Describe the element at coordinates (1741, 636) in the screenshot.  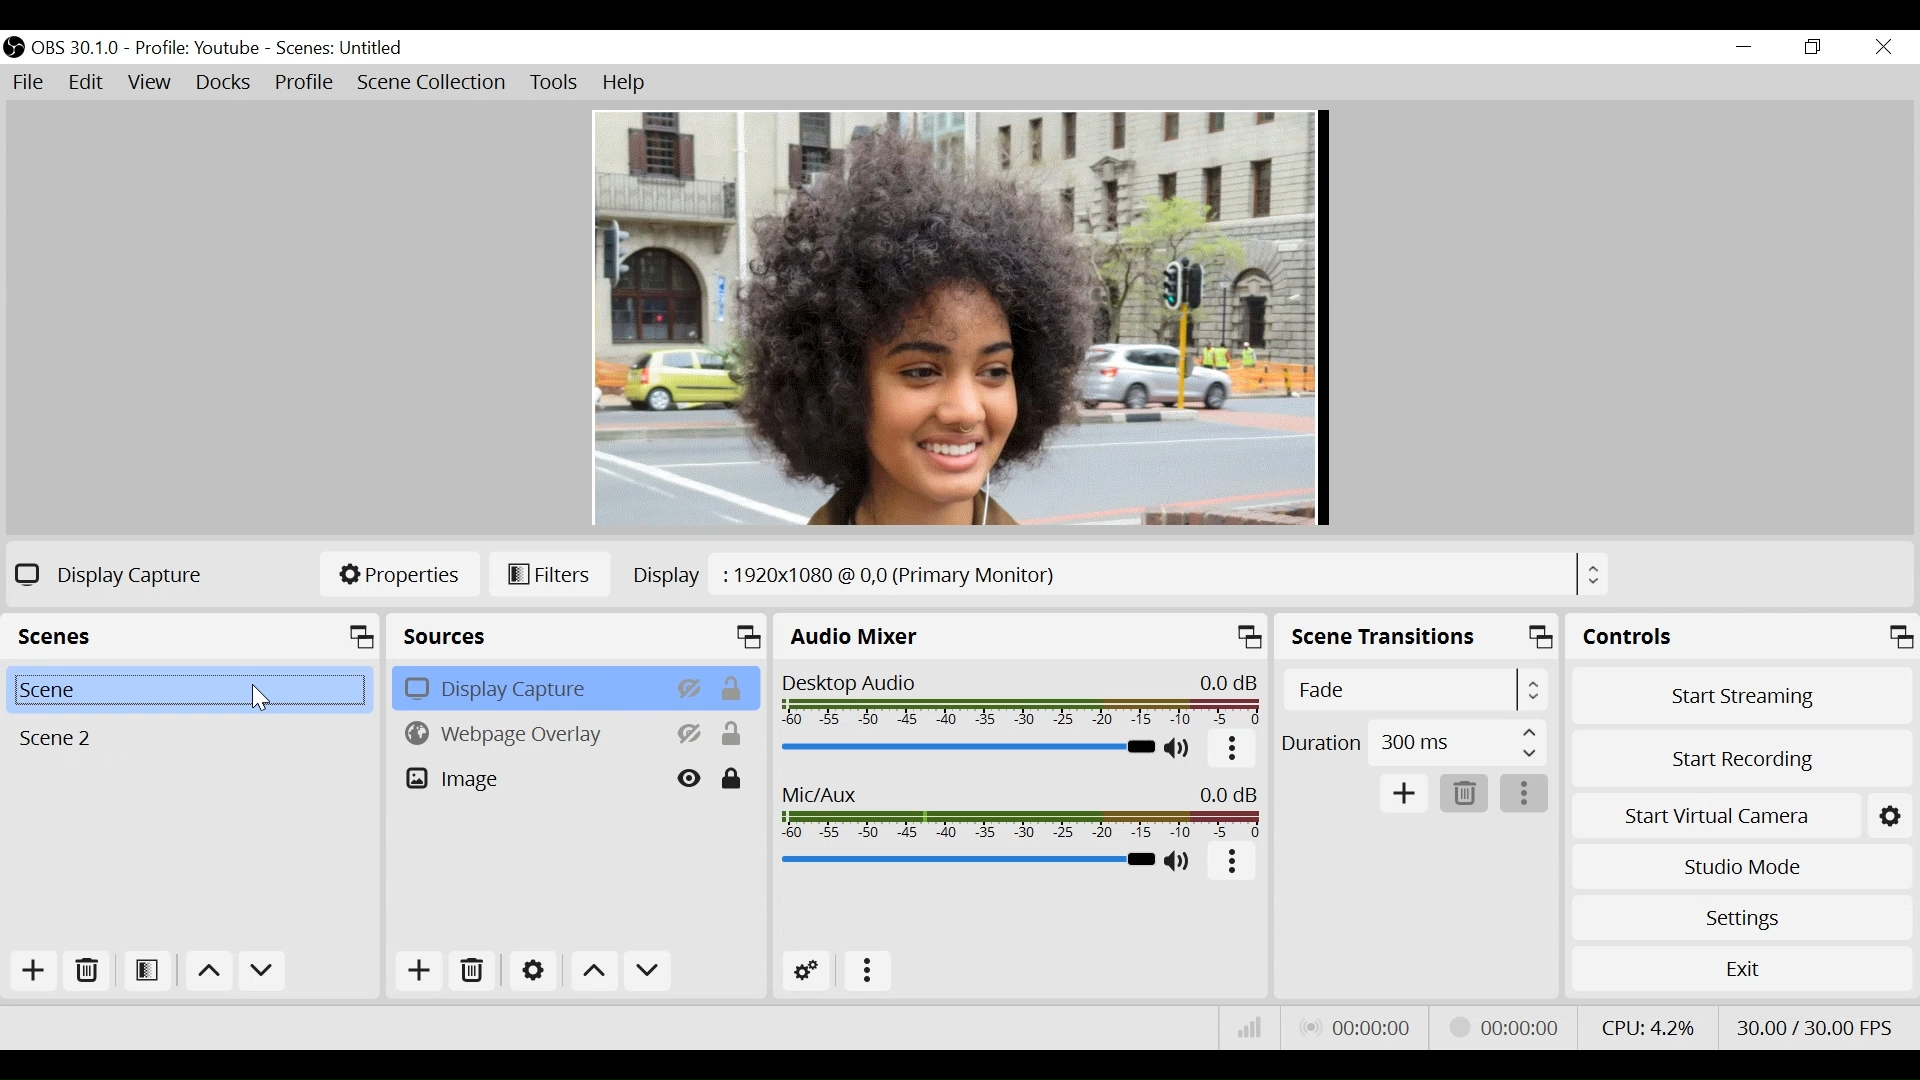
I see `Control` at that location.